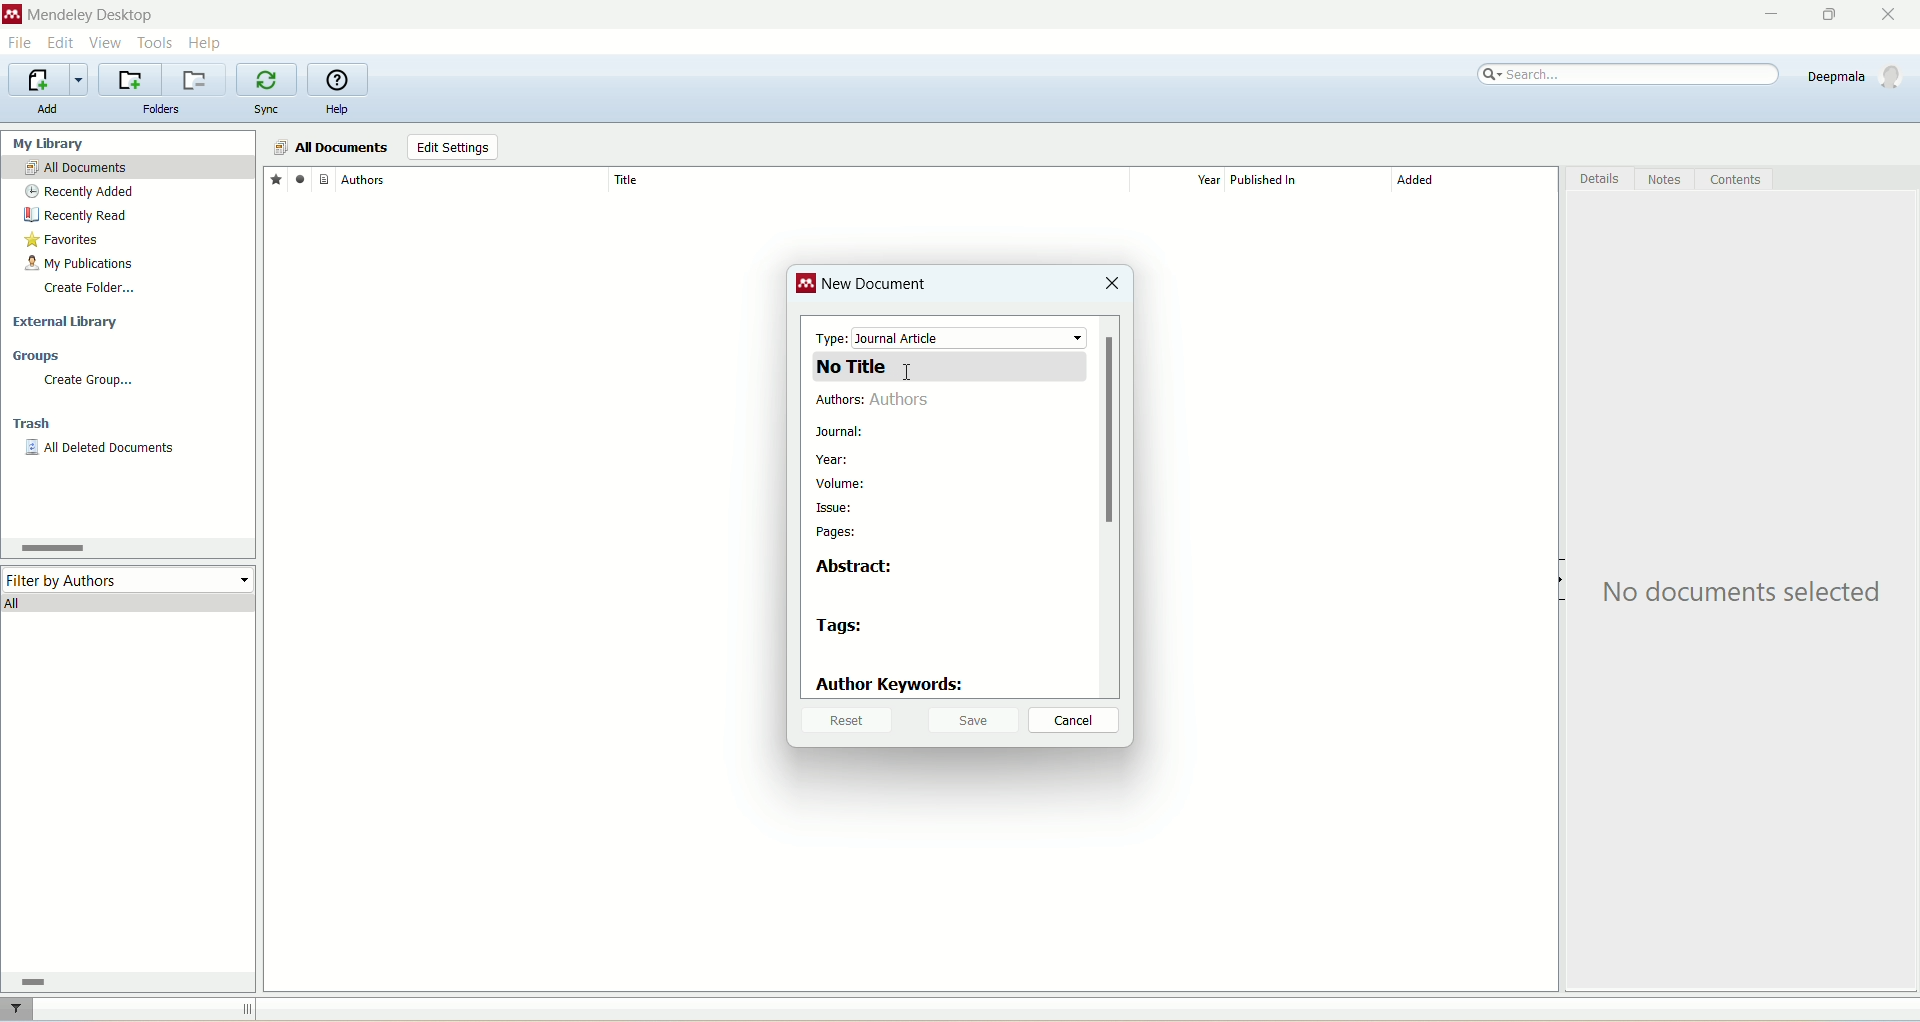  I want to click on create a new folder, so click(130, 80).